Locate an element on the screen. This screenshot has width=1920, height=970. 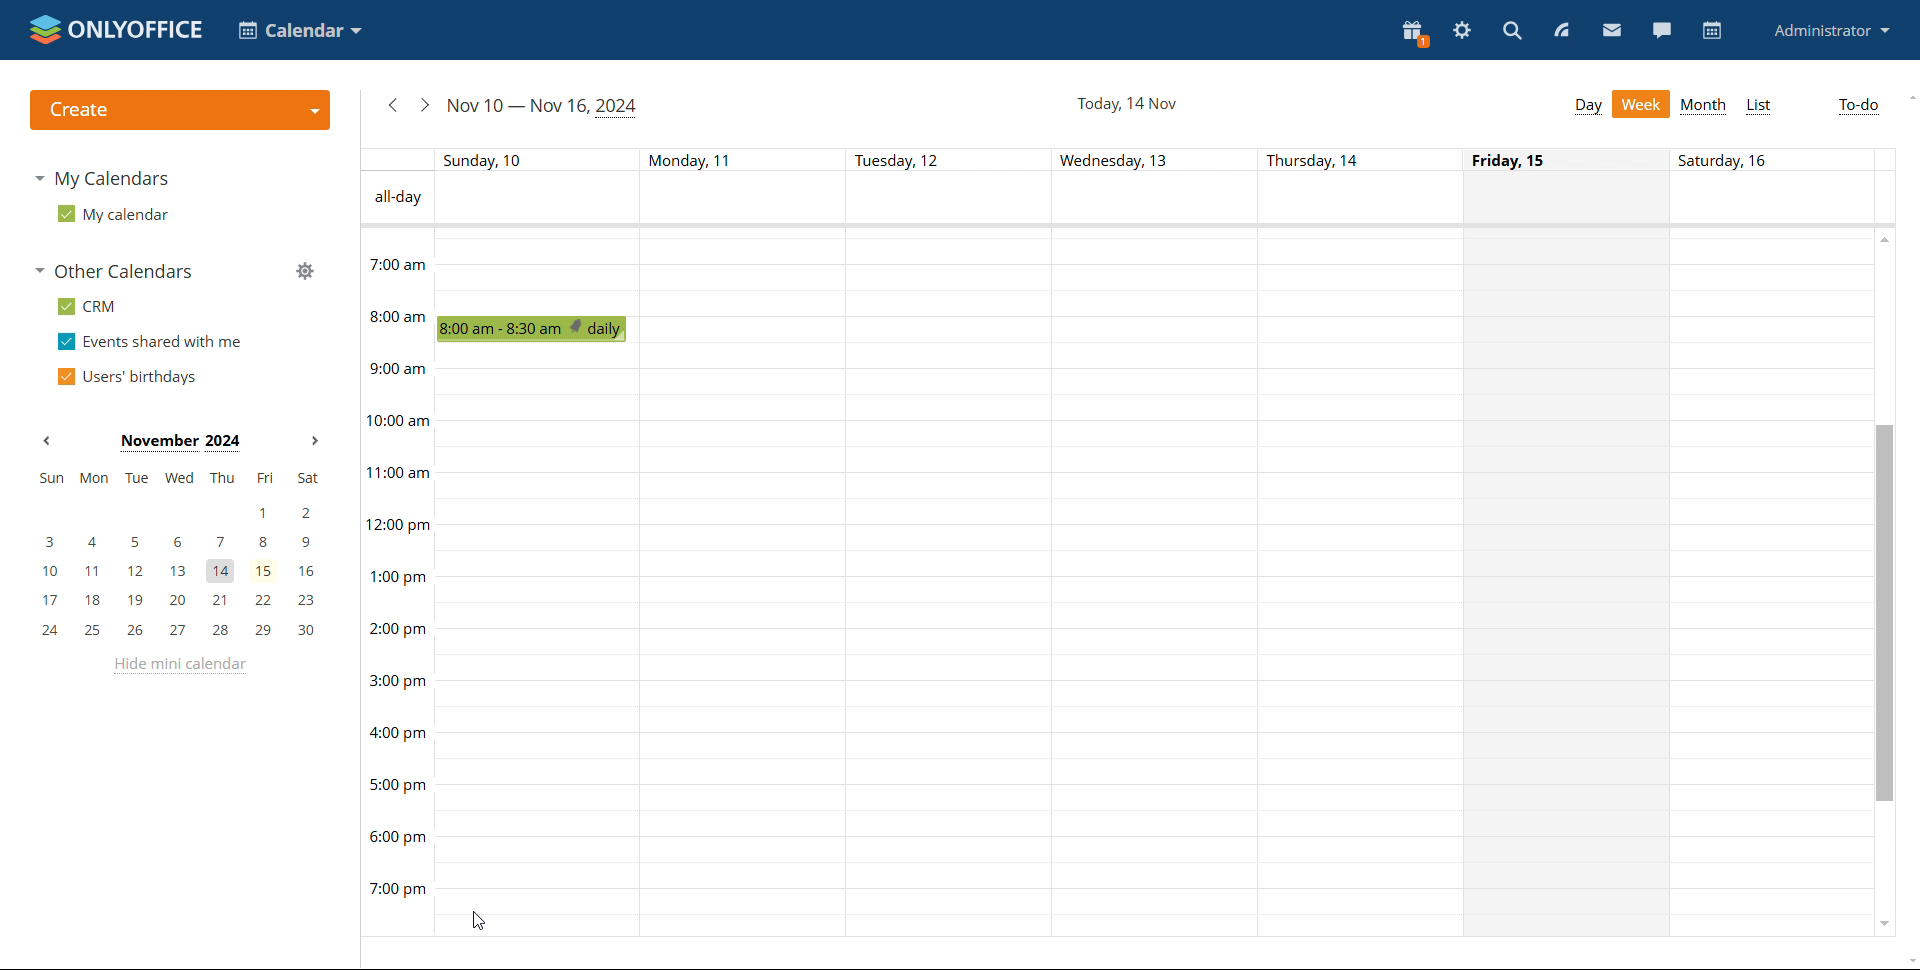
scroll up is located at coordinates (1886, 238).